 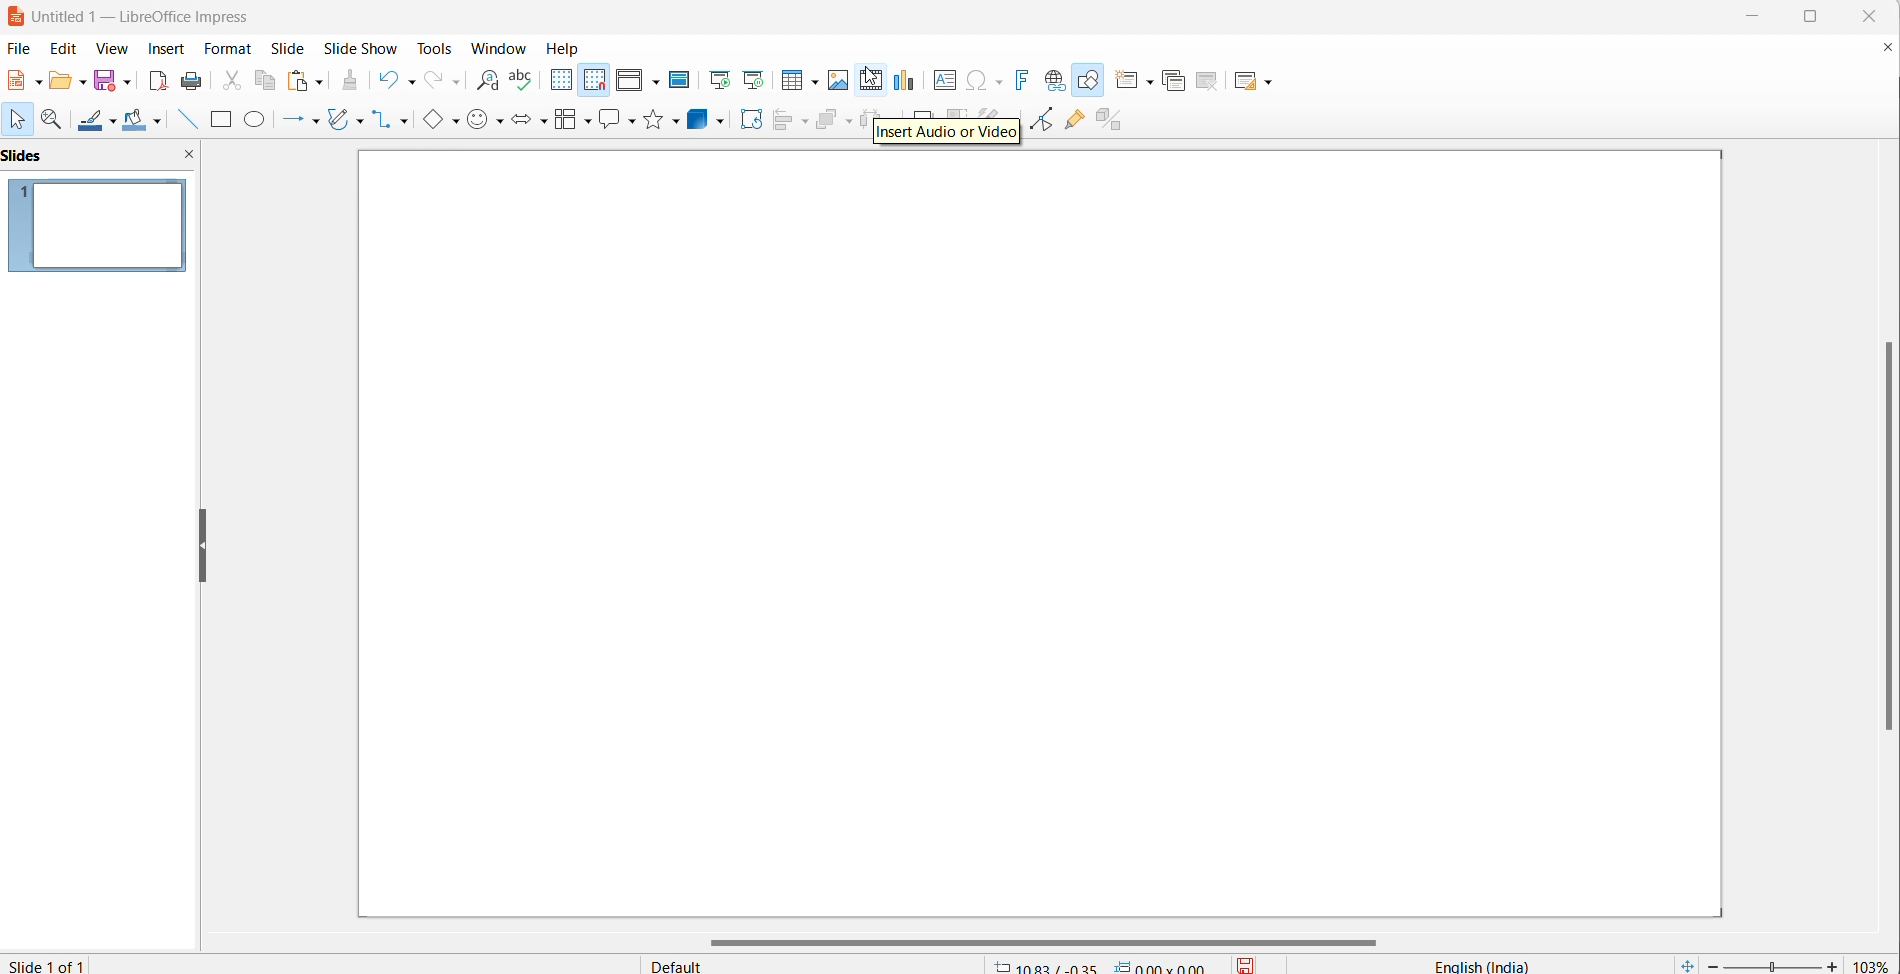 What do you see at coordinates (719, 79) in the screenshot?
I see `start from first slide` at bounding box center [719, 79].